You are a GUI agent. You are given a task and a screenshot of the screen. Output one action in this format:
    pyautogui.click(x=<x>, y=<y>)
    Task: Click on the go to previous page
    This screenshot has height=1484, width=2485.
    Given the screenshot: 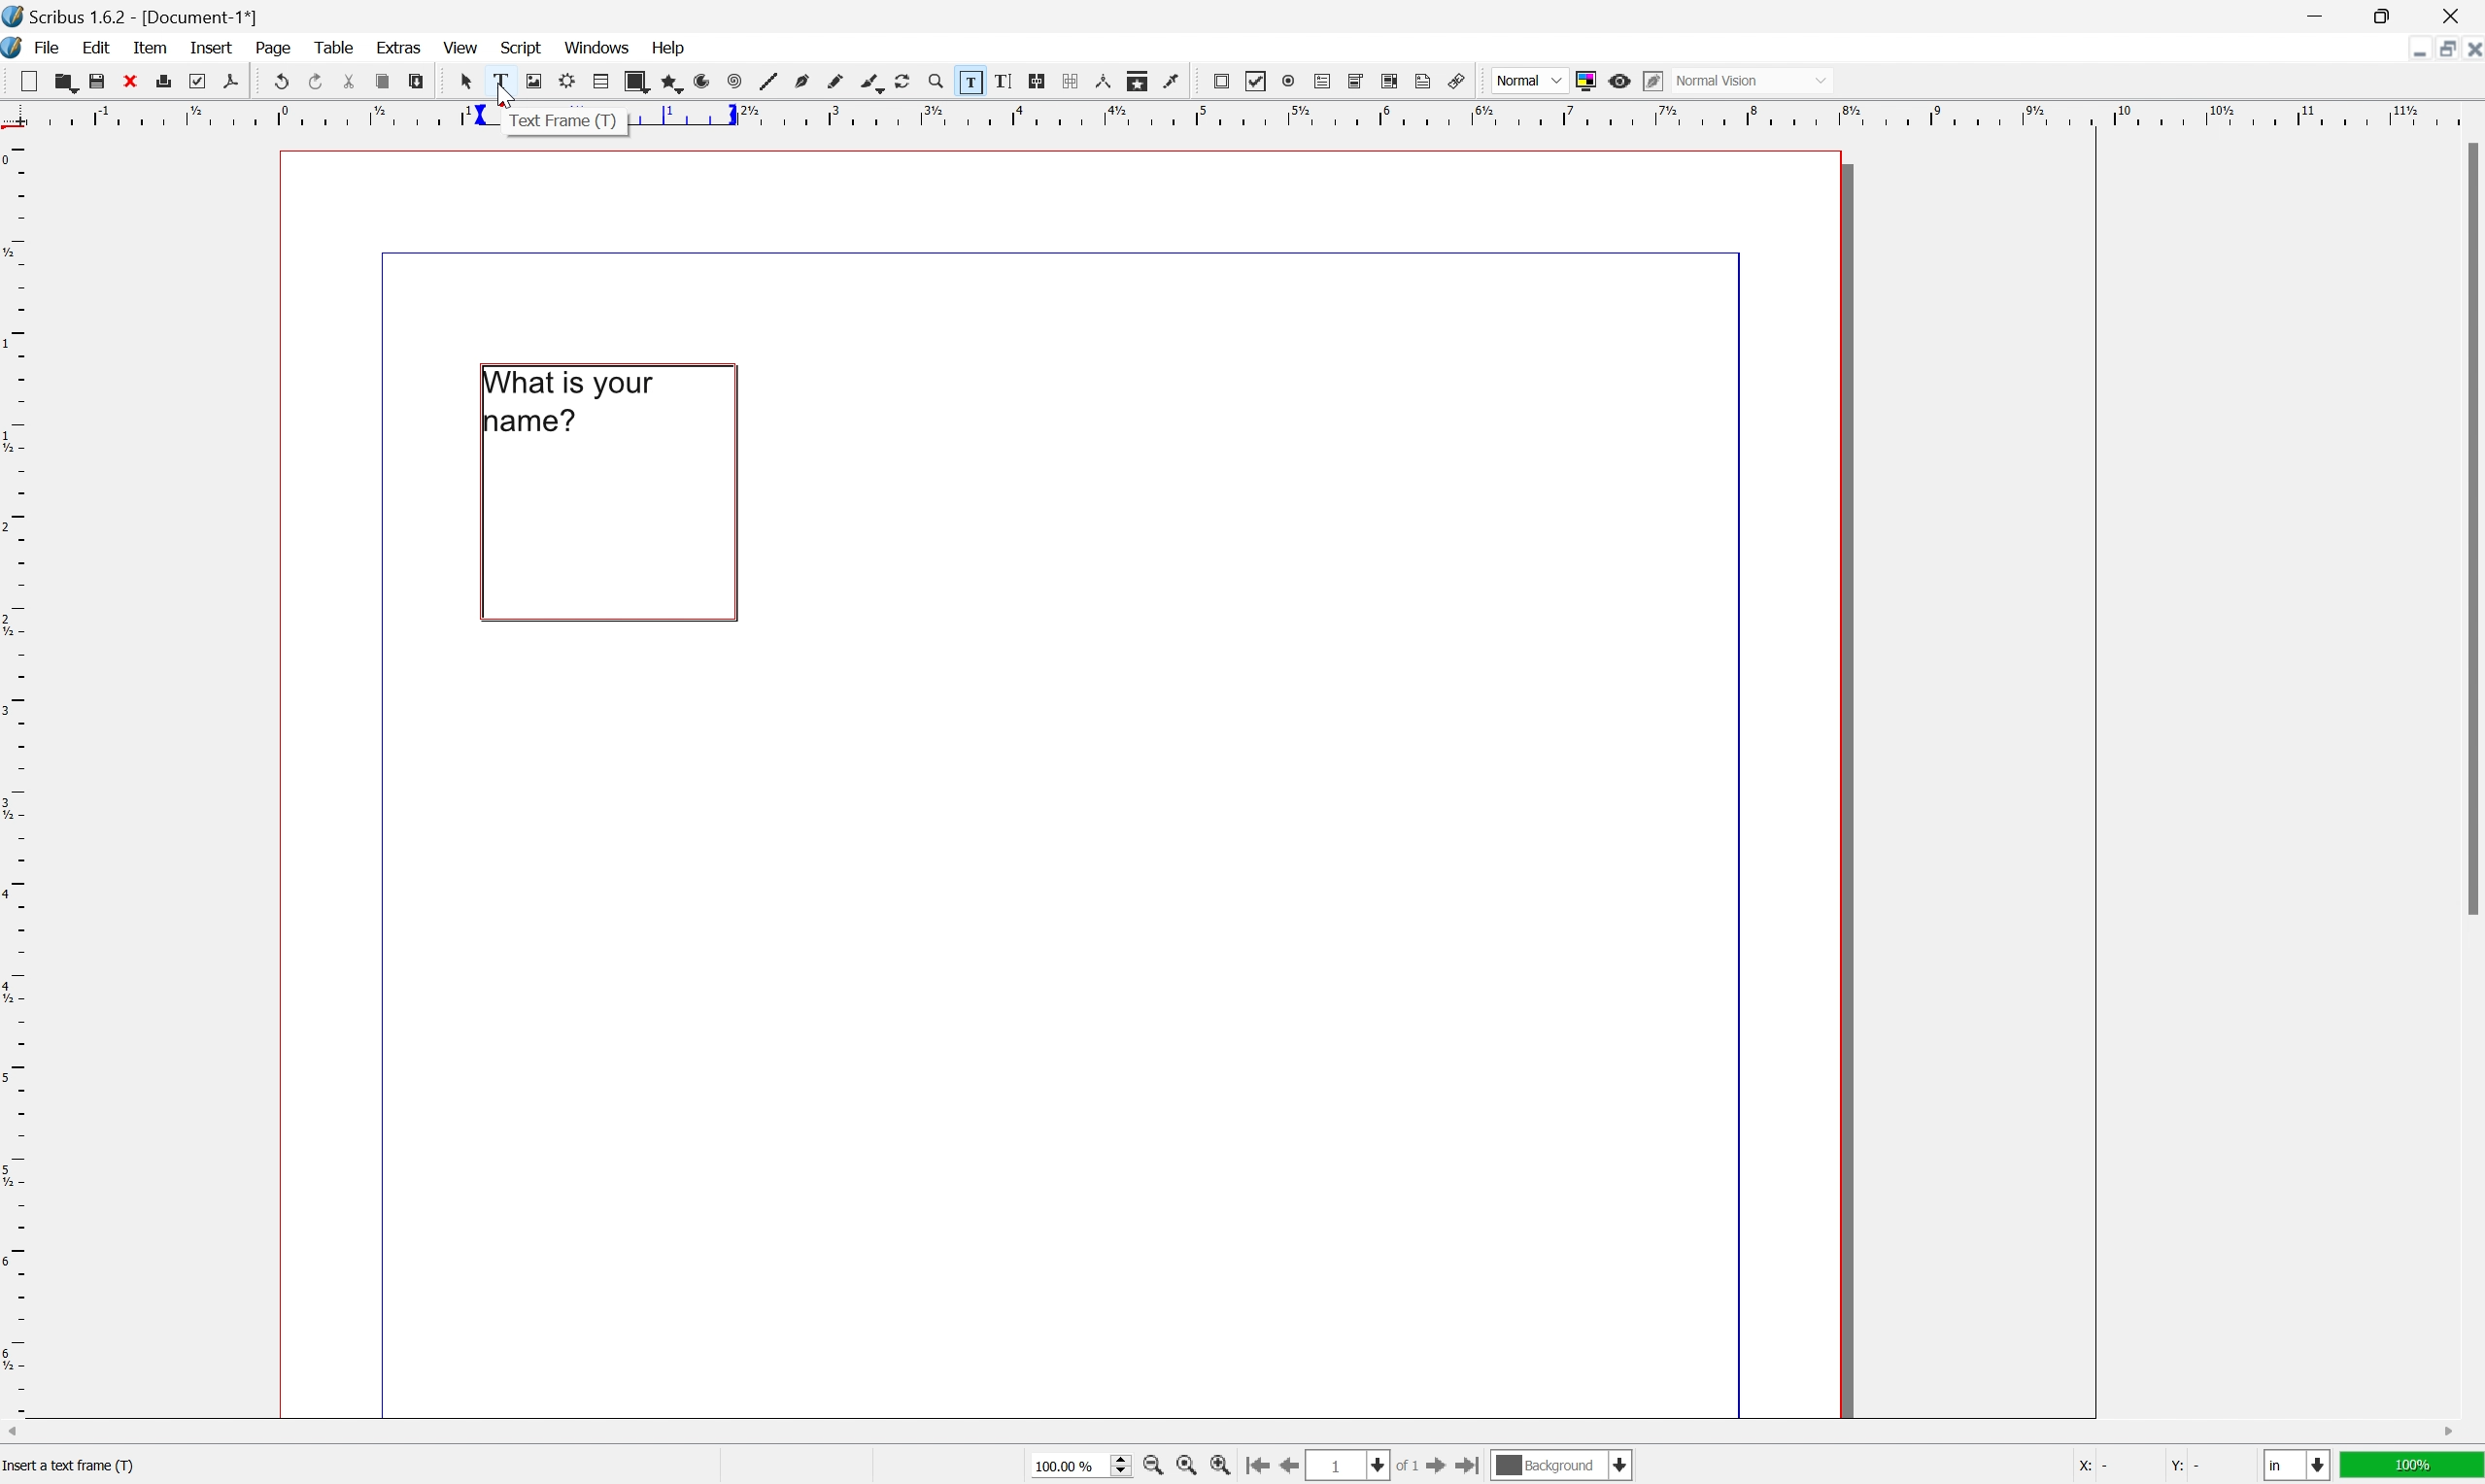 What is the action you would take?
    pyautogui.click(x=1285, y=1468)
    